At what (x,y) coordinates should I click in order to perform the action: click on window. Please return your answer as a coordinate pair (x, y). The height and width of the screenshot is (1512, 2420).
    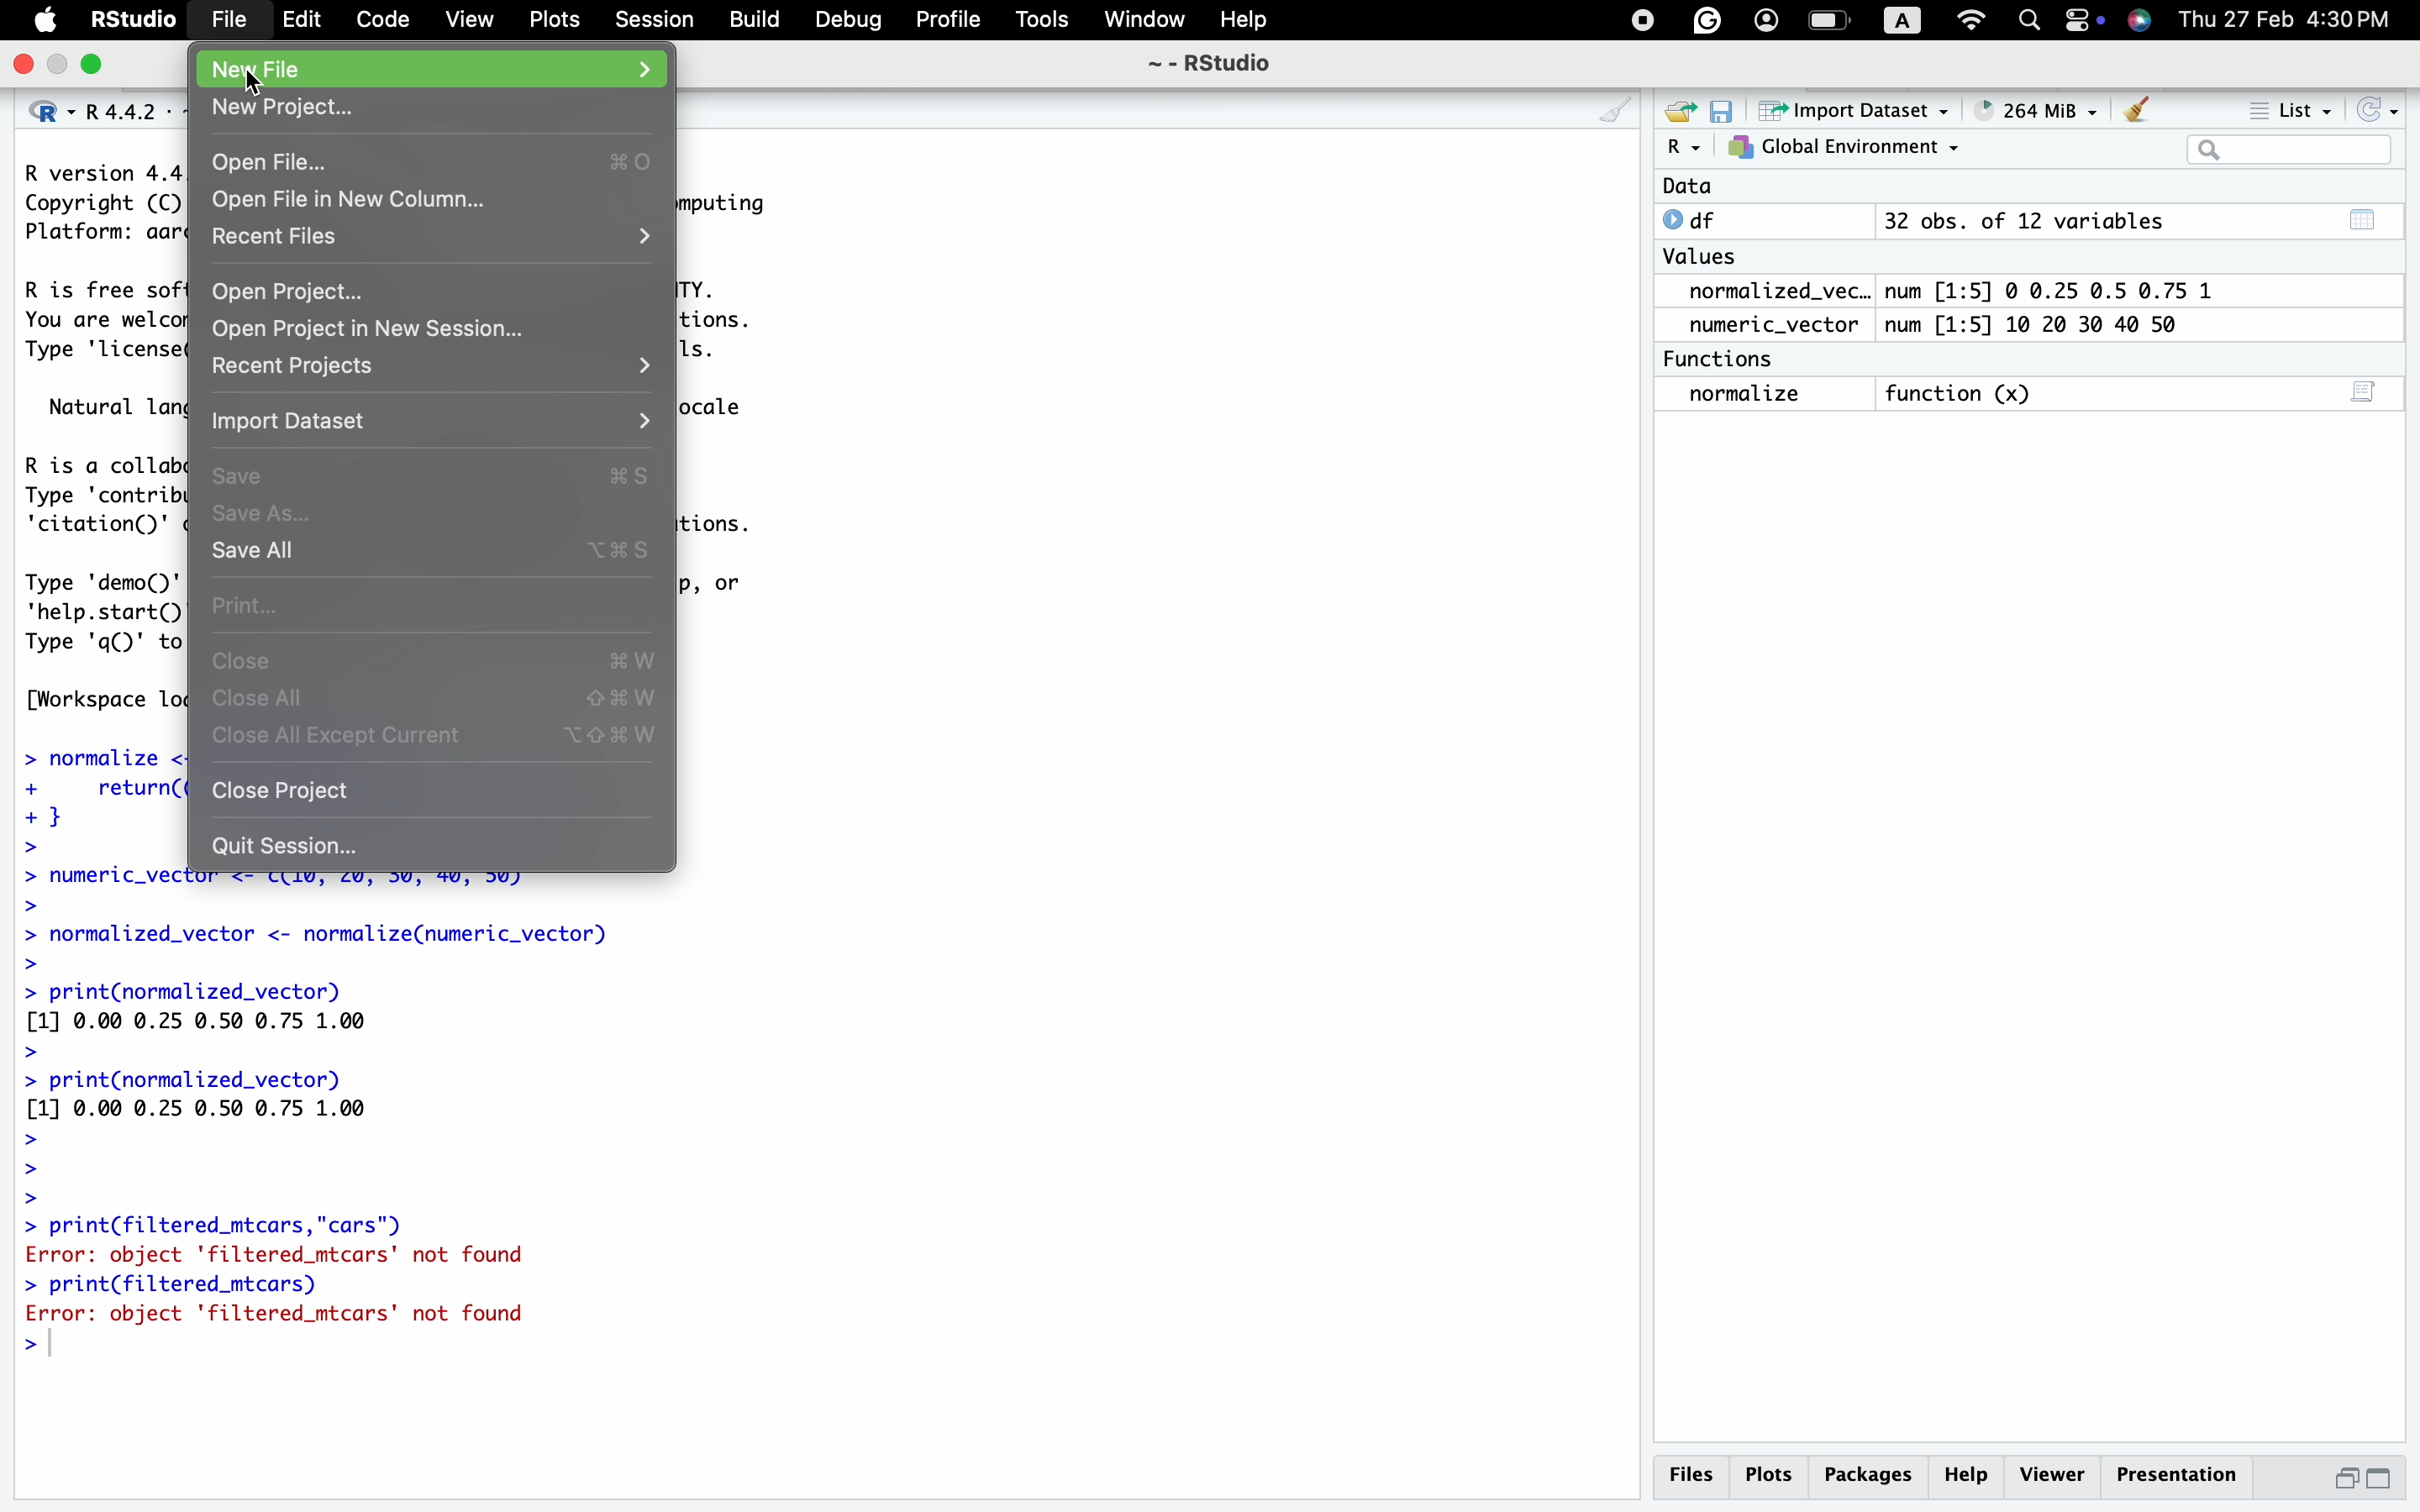
    Looking at the image, I should click on (1142, 17).